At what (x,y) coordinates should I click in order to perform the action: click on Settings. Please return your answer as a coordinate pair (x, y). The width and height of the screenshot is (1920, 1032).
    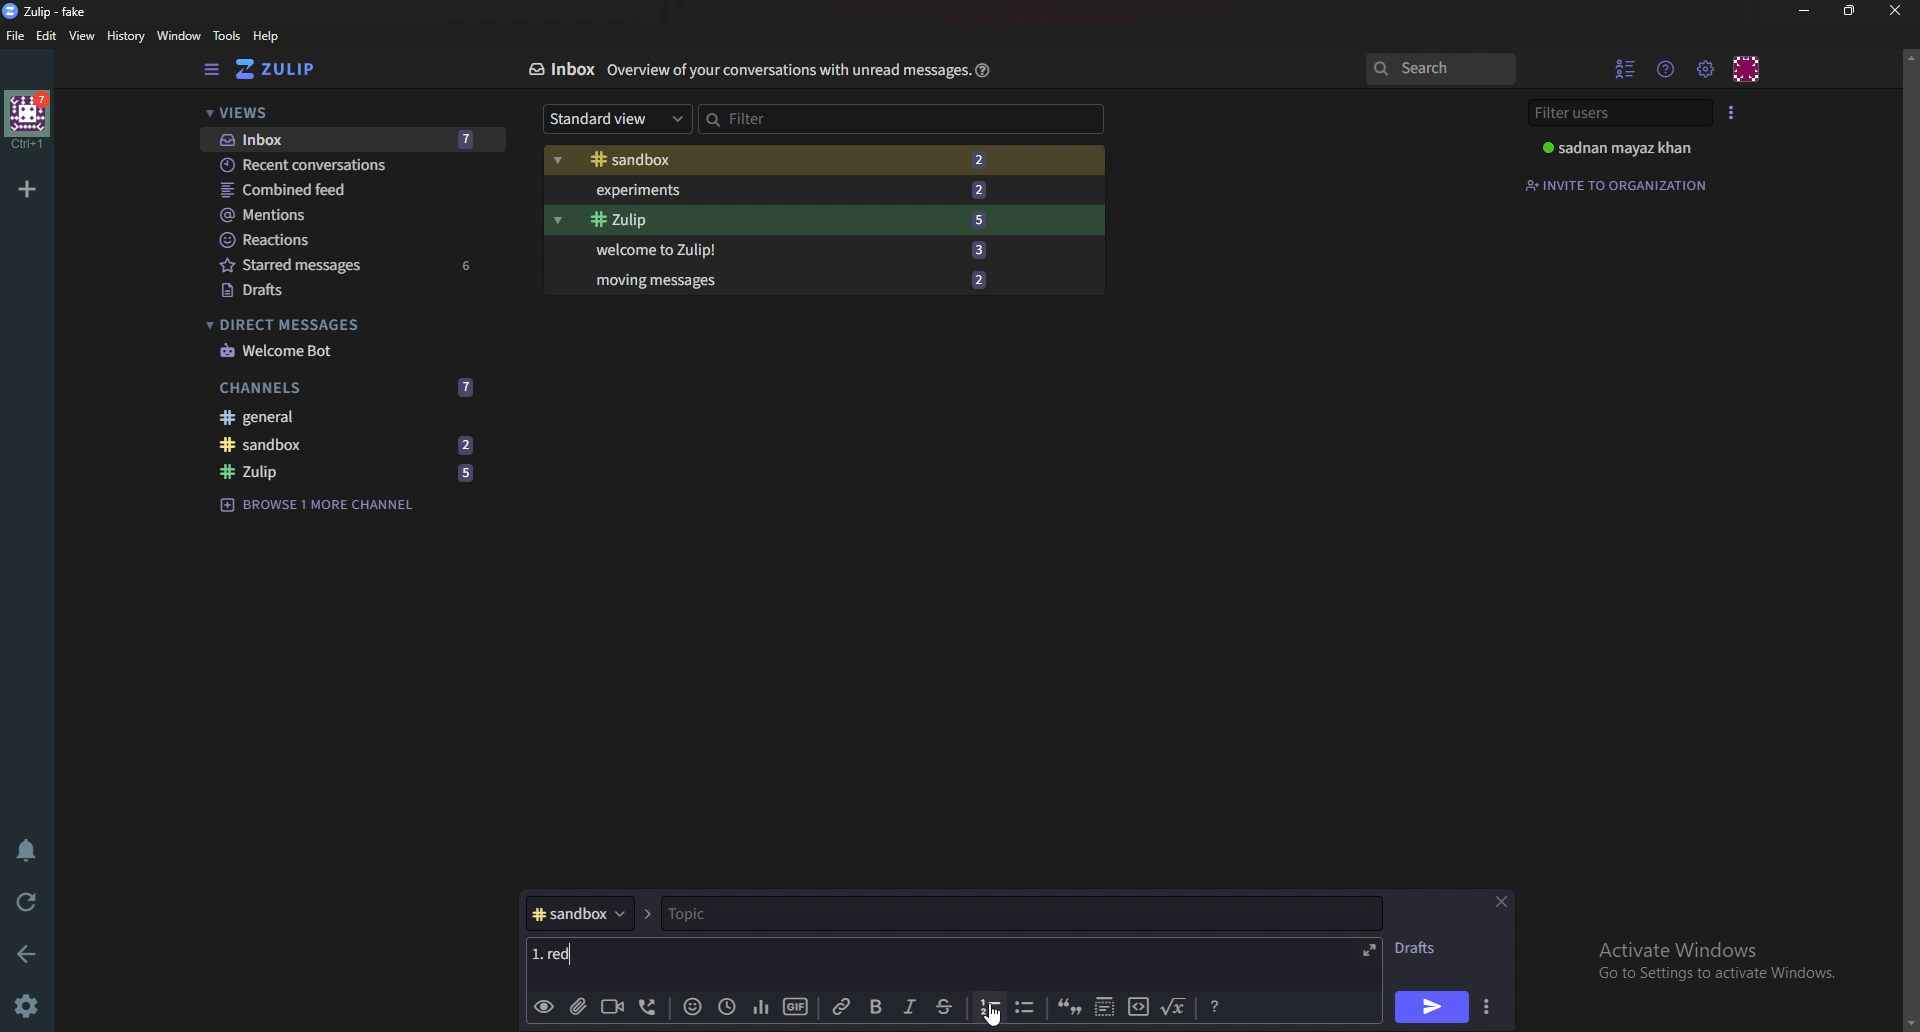
    Looking at the image, I should click on (30, 1005).